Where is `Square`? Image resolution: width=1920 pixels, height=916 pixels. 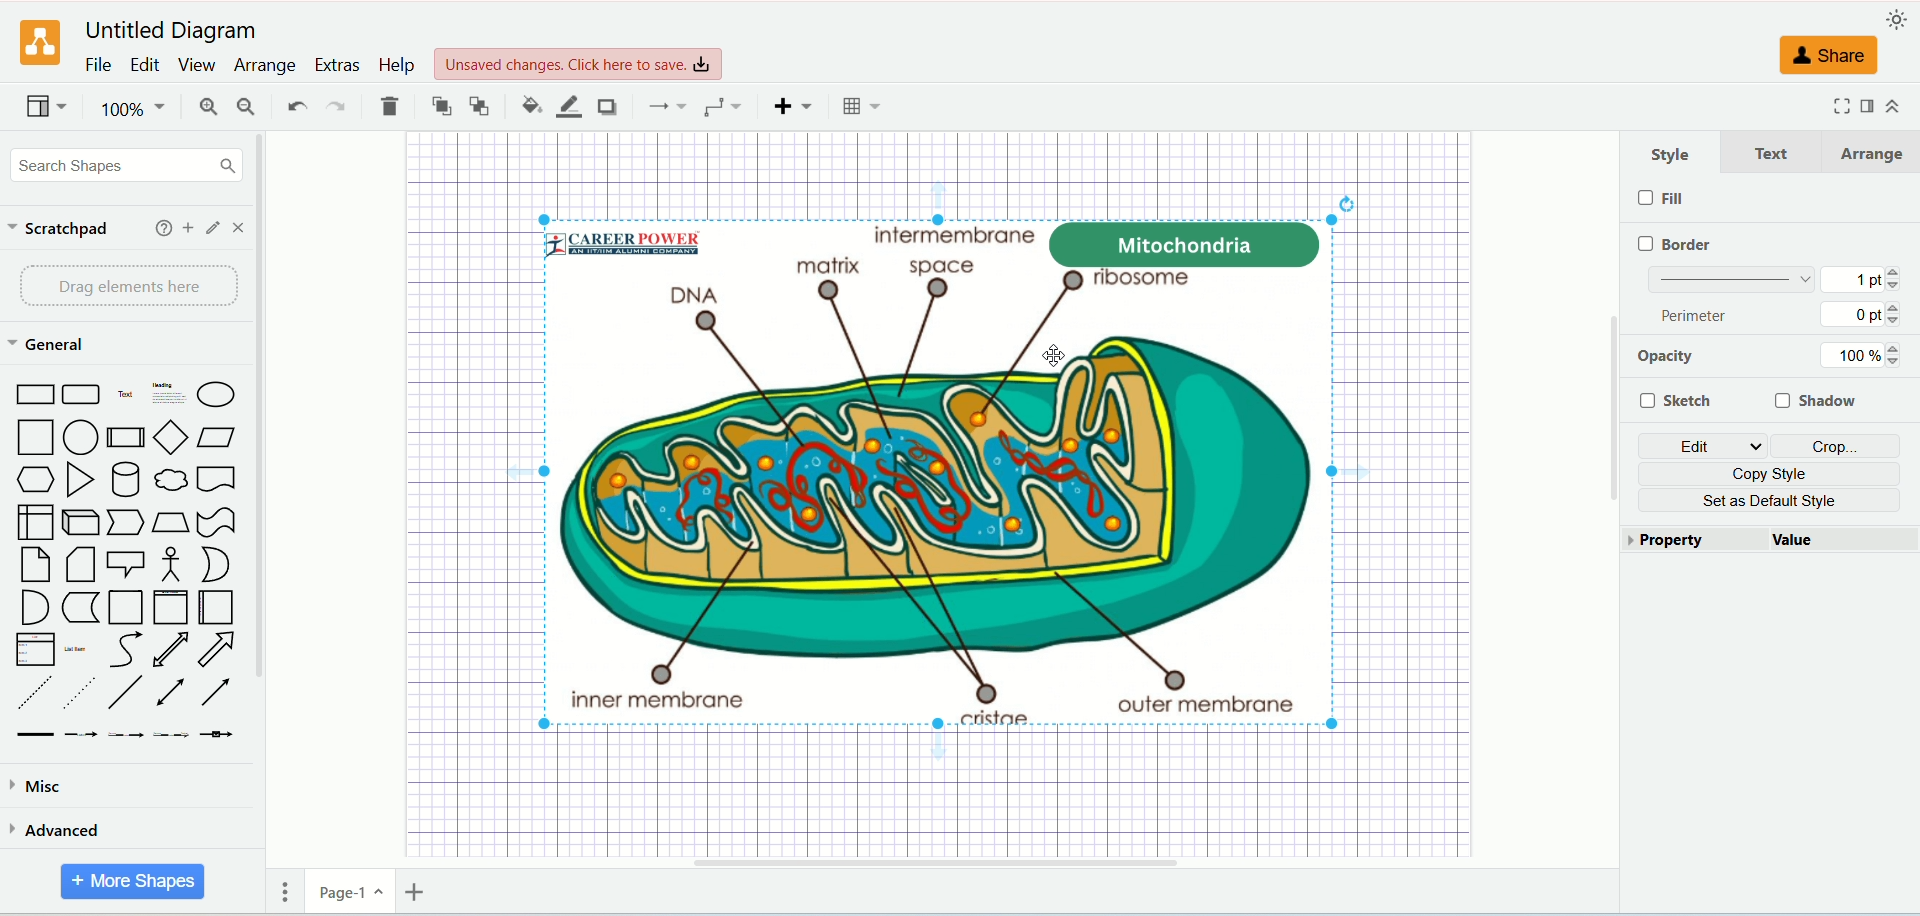
Square is located at coordinates (36, 438).